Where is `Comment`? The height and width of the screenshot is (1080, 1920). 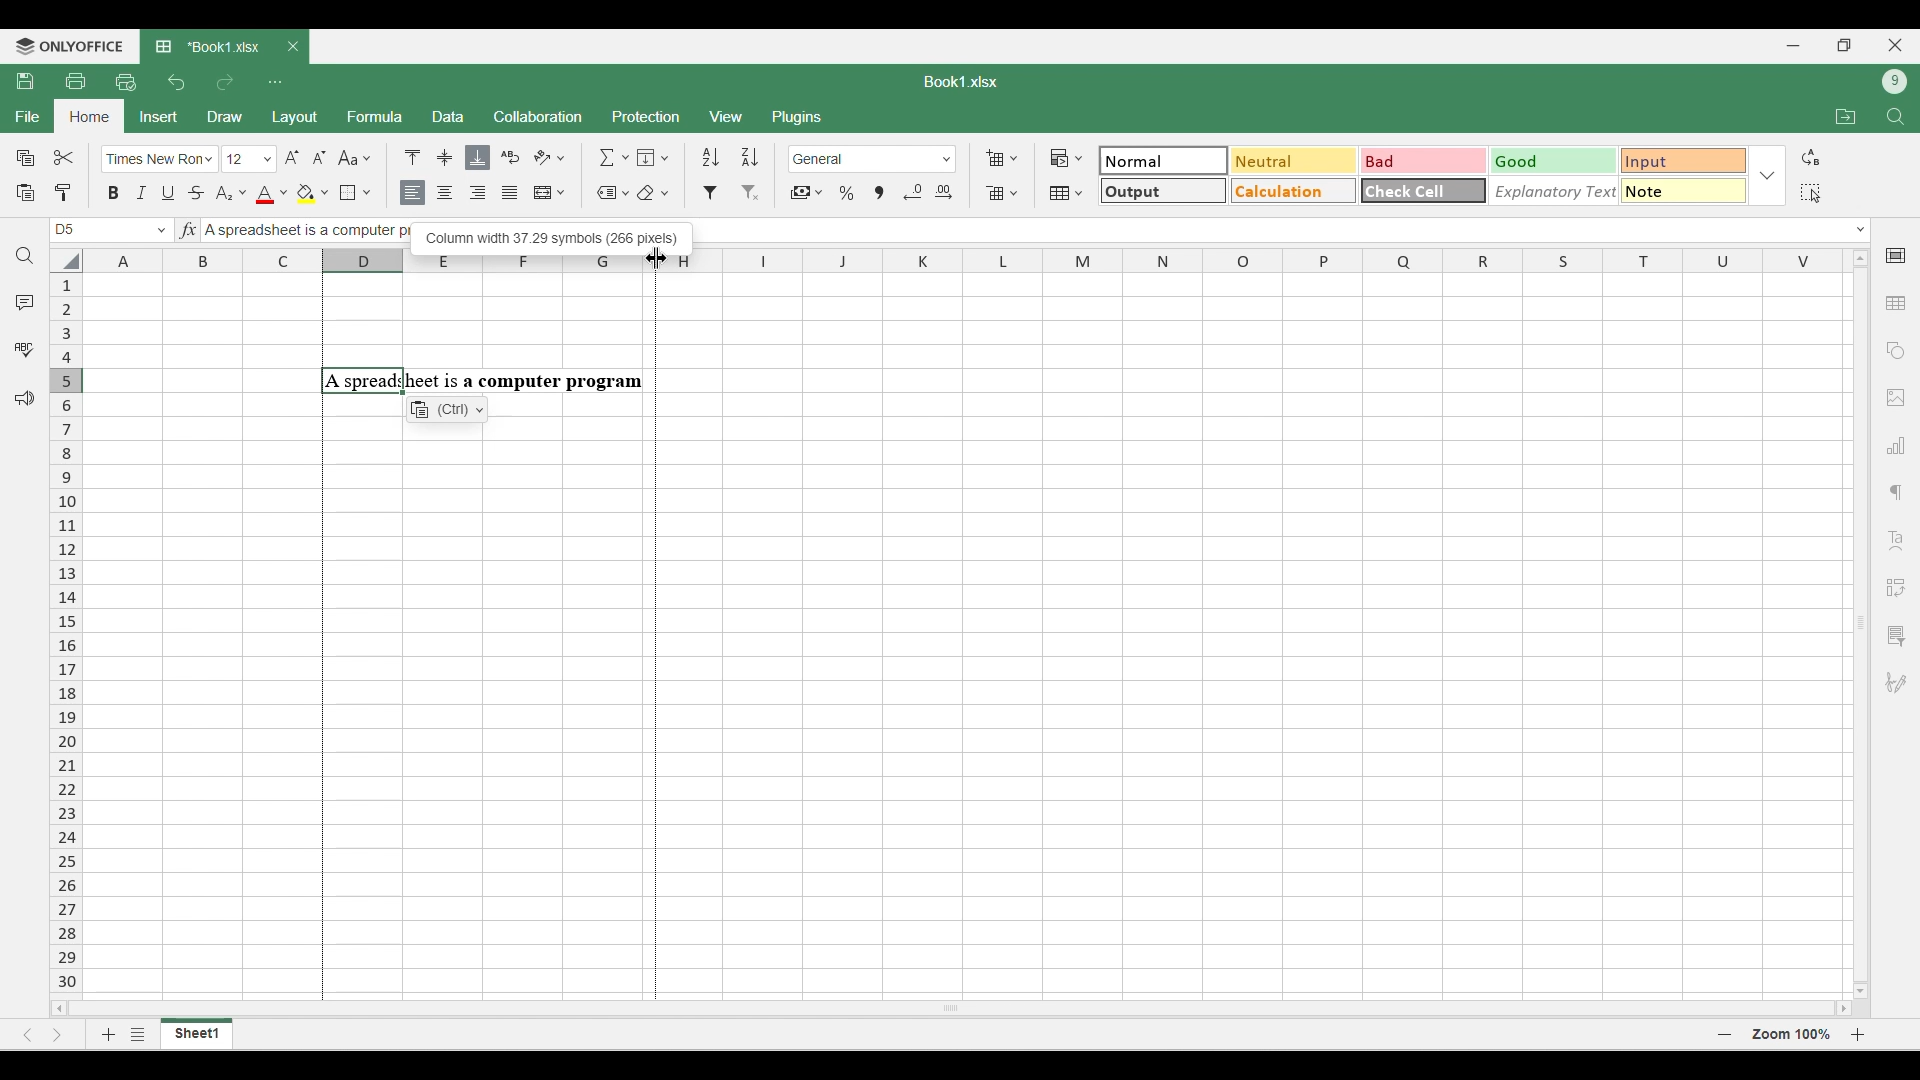
Comment is located at coordinates (25, 302).